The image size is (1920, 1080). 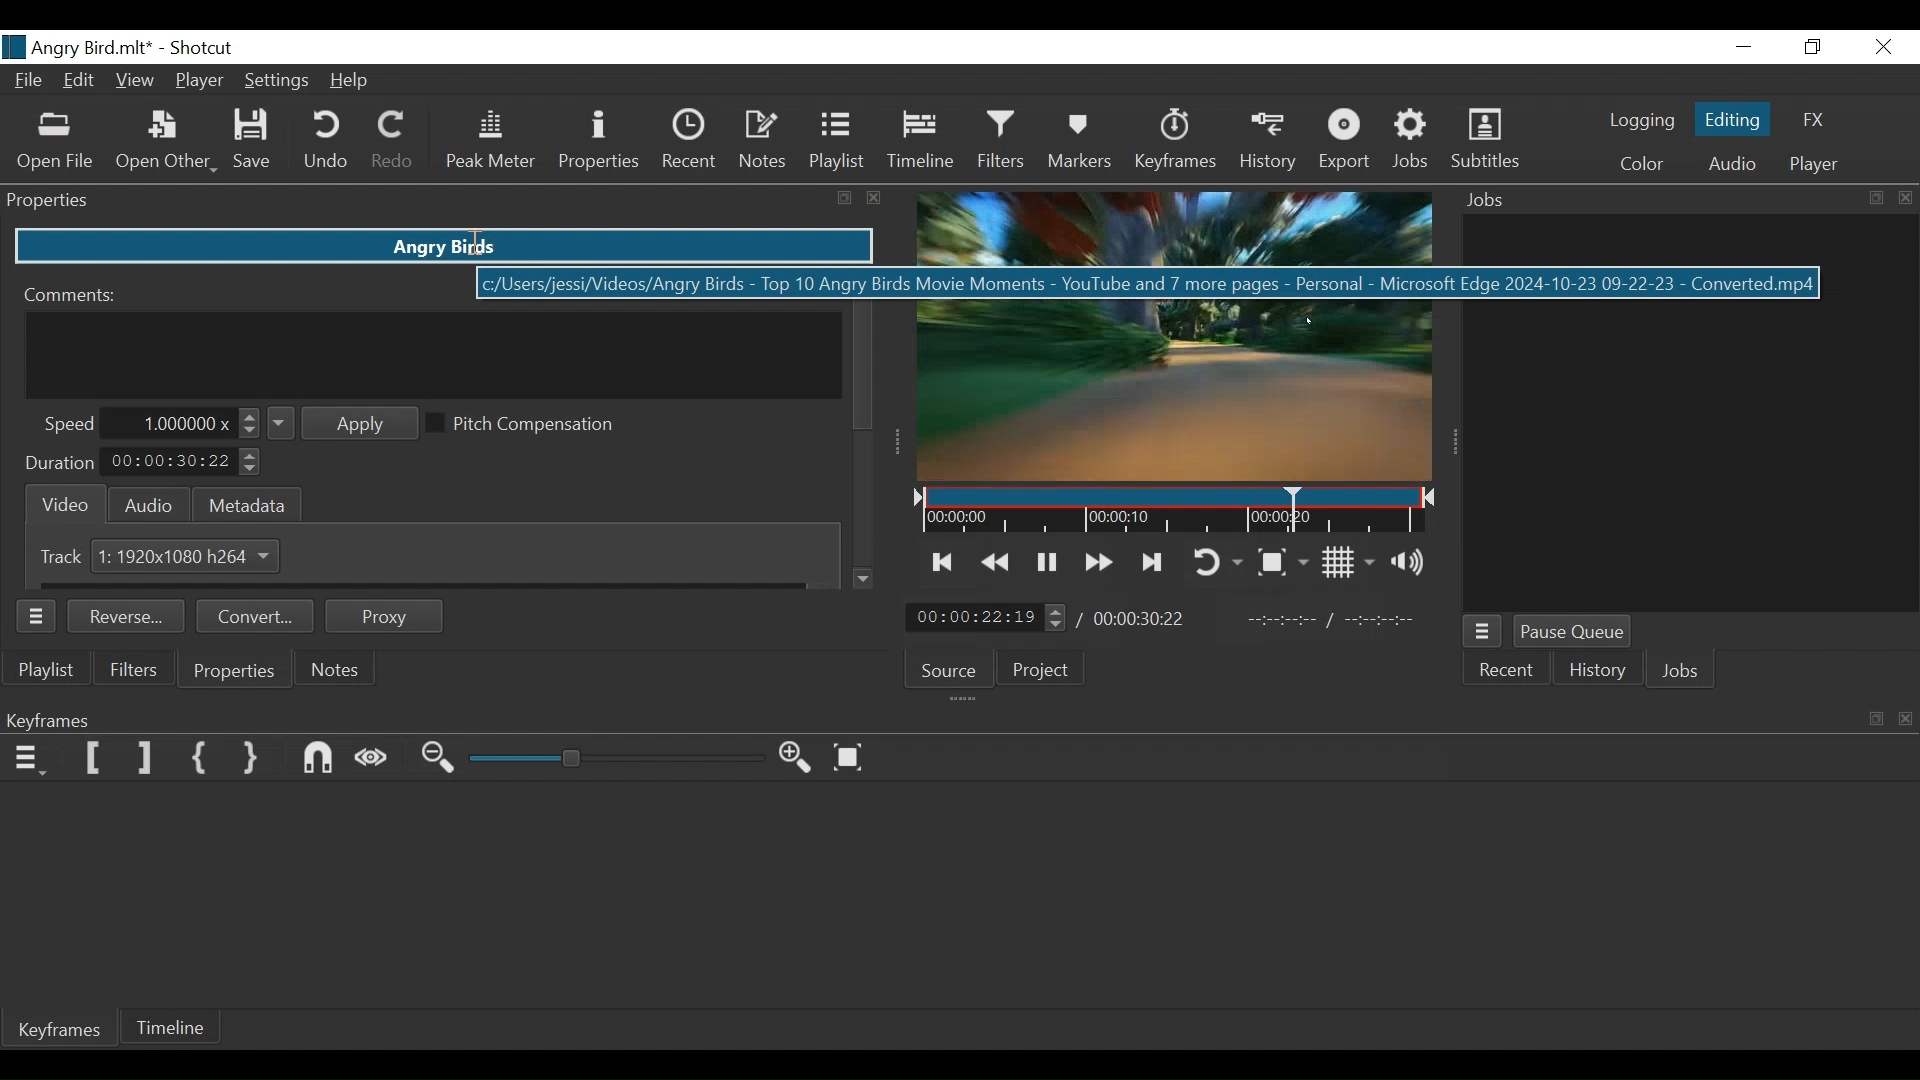 What do you see at coordinates (233, 671) in the screenshot?
I see `Properties` at bounding box center [233, 671].